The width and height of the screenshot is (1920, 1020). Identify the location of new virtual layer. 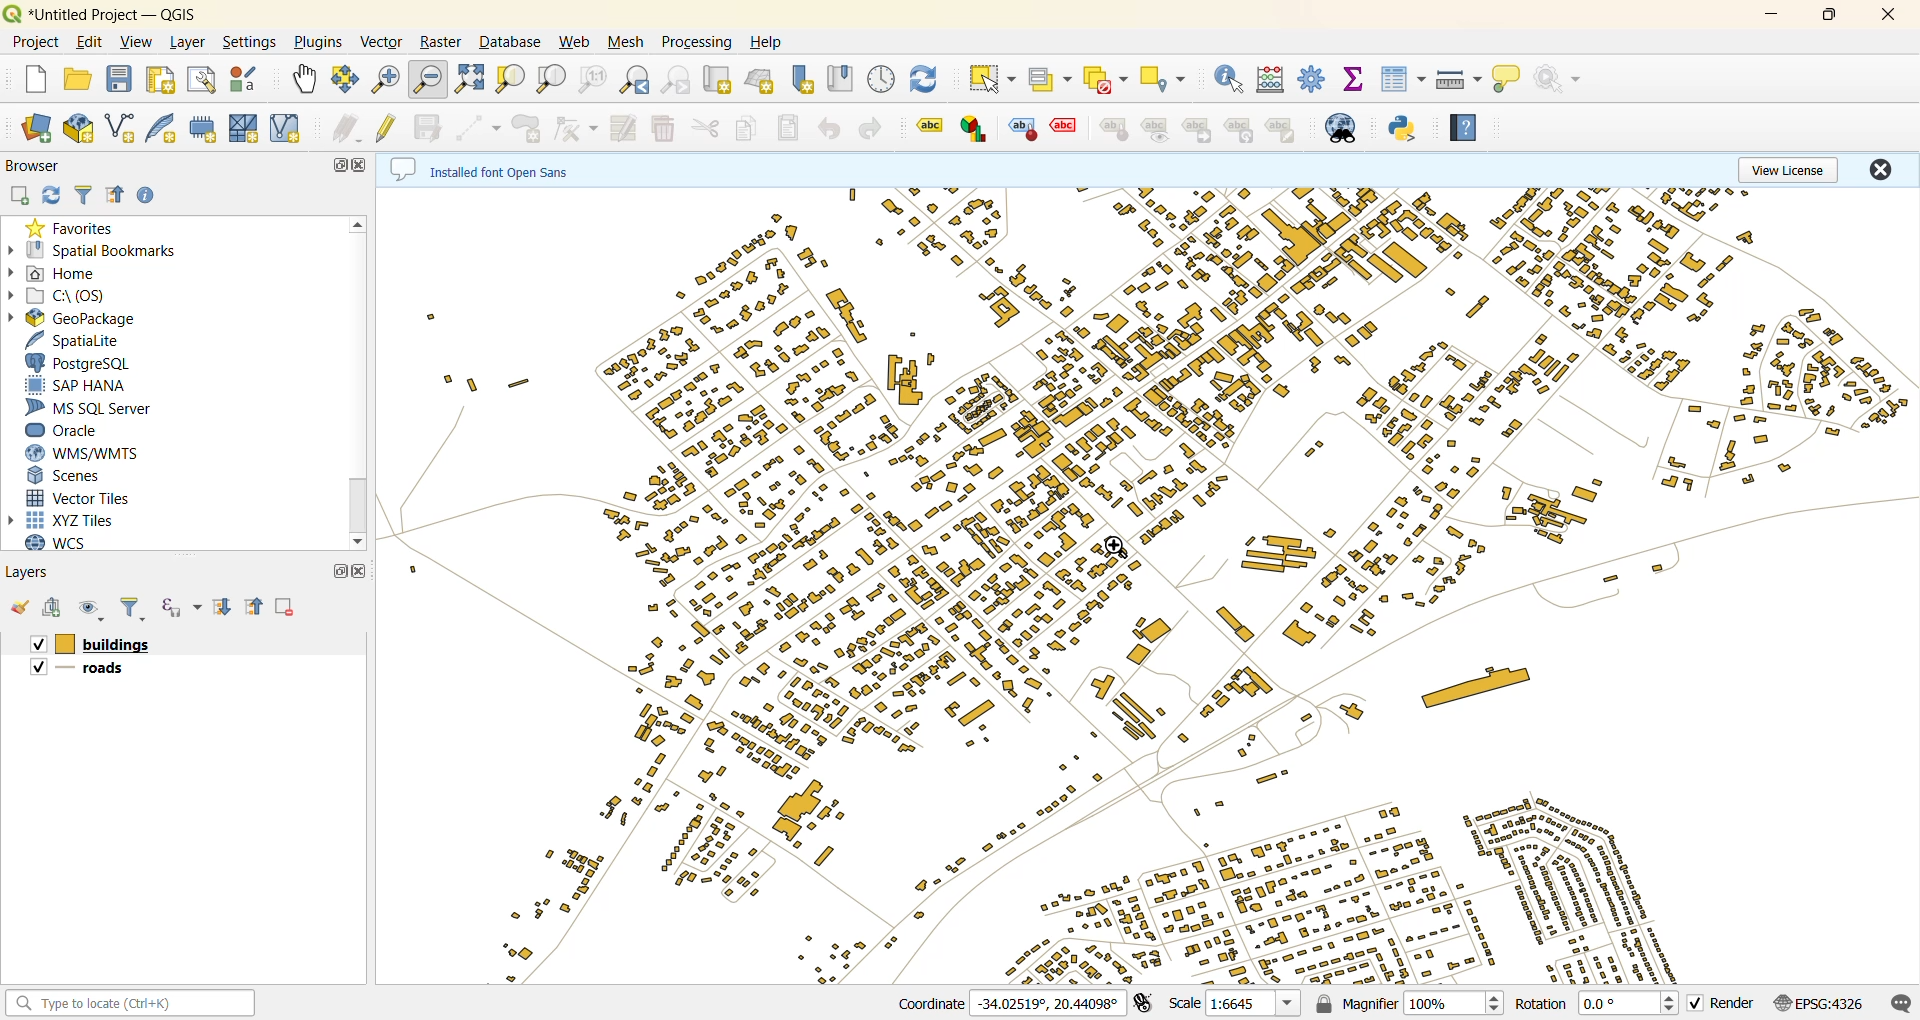
(295, 130).